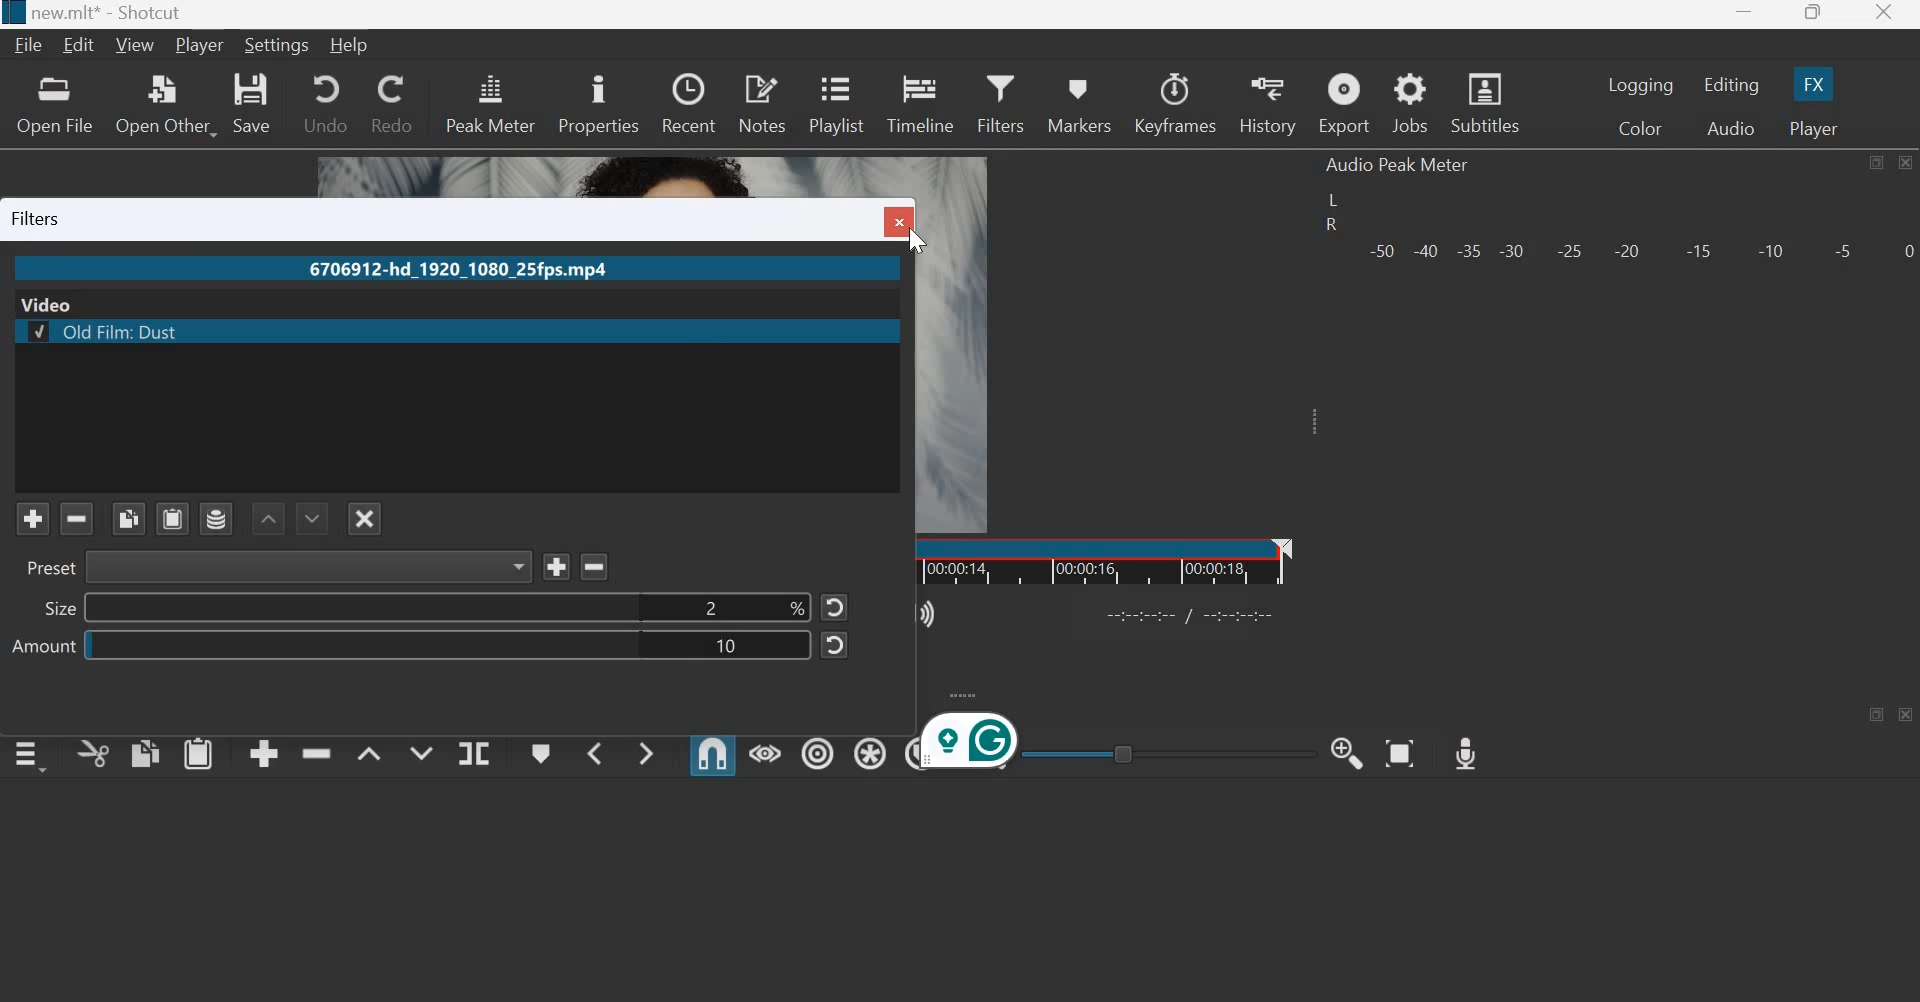  What do you see at coordinates (646, 750) in the screenshot?
I see `Next Marker` at bounding box center [646, 750].